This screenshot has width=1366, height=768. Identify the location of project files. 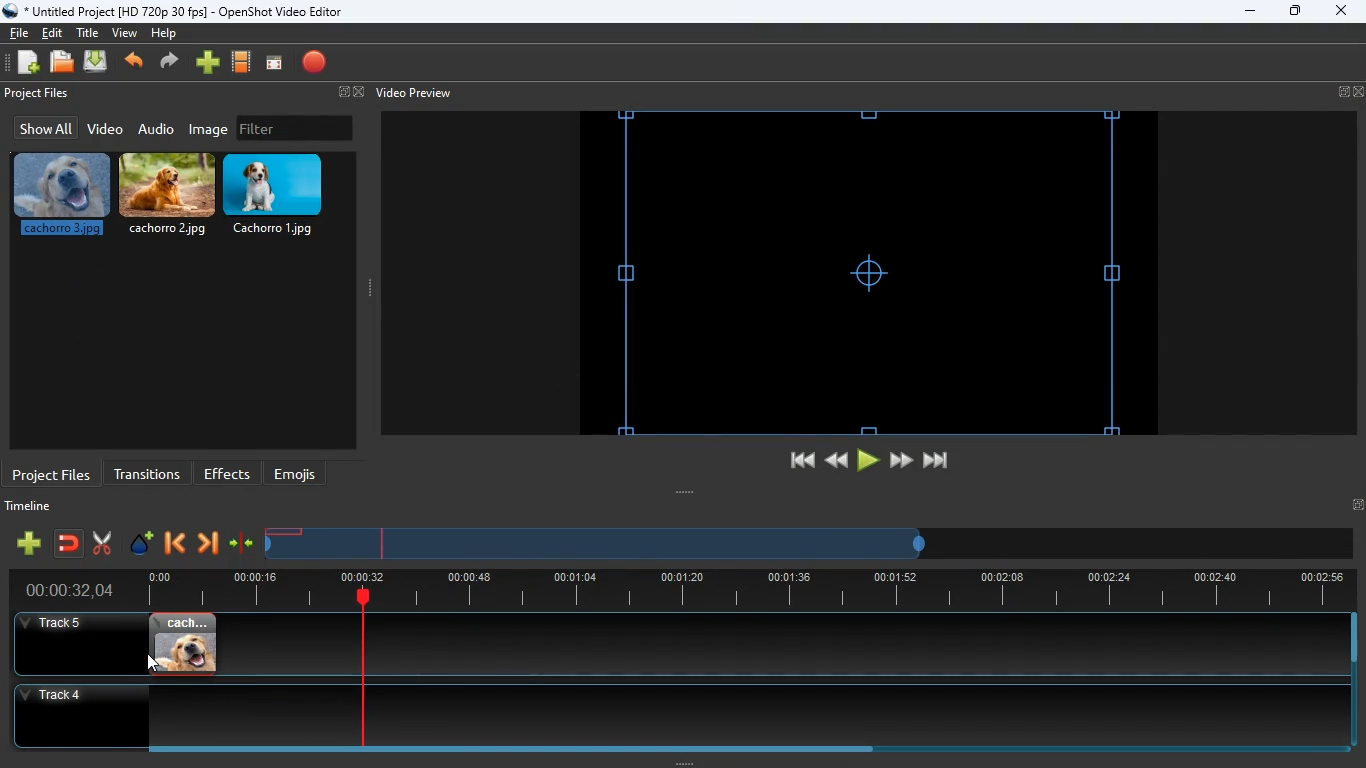
(39, 94).